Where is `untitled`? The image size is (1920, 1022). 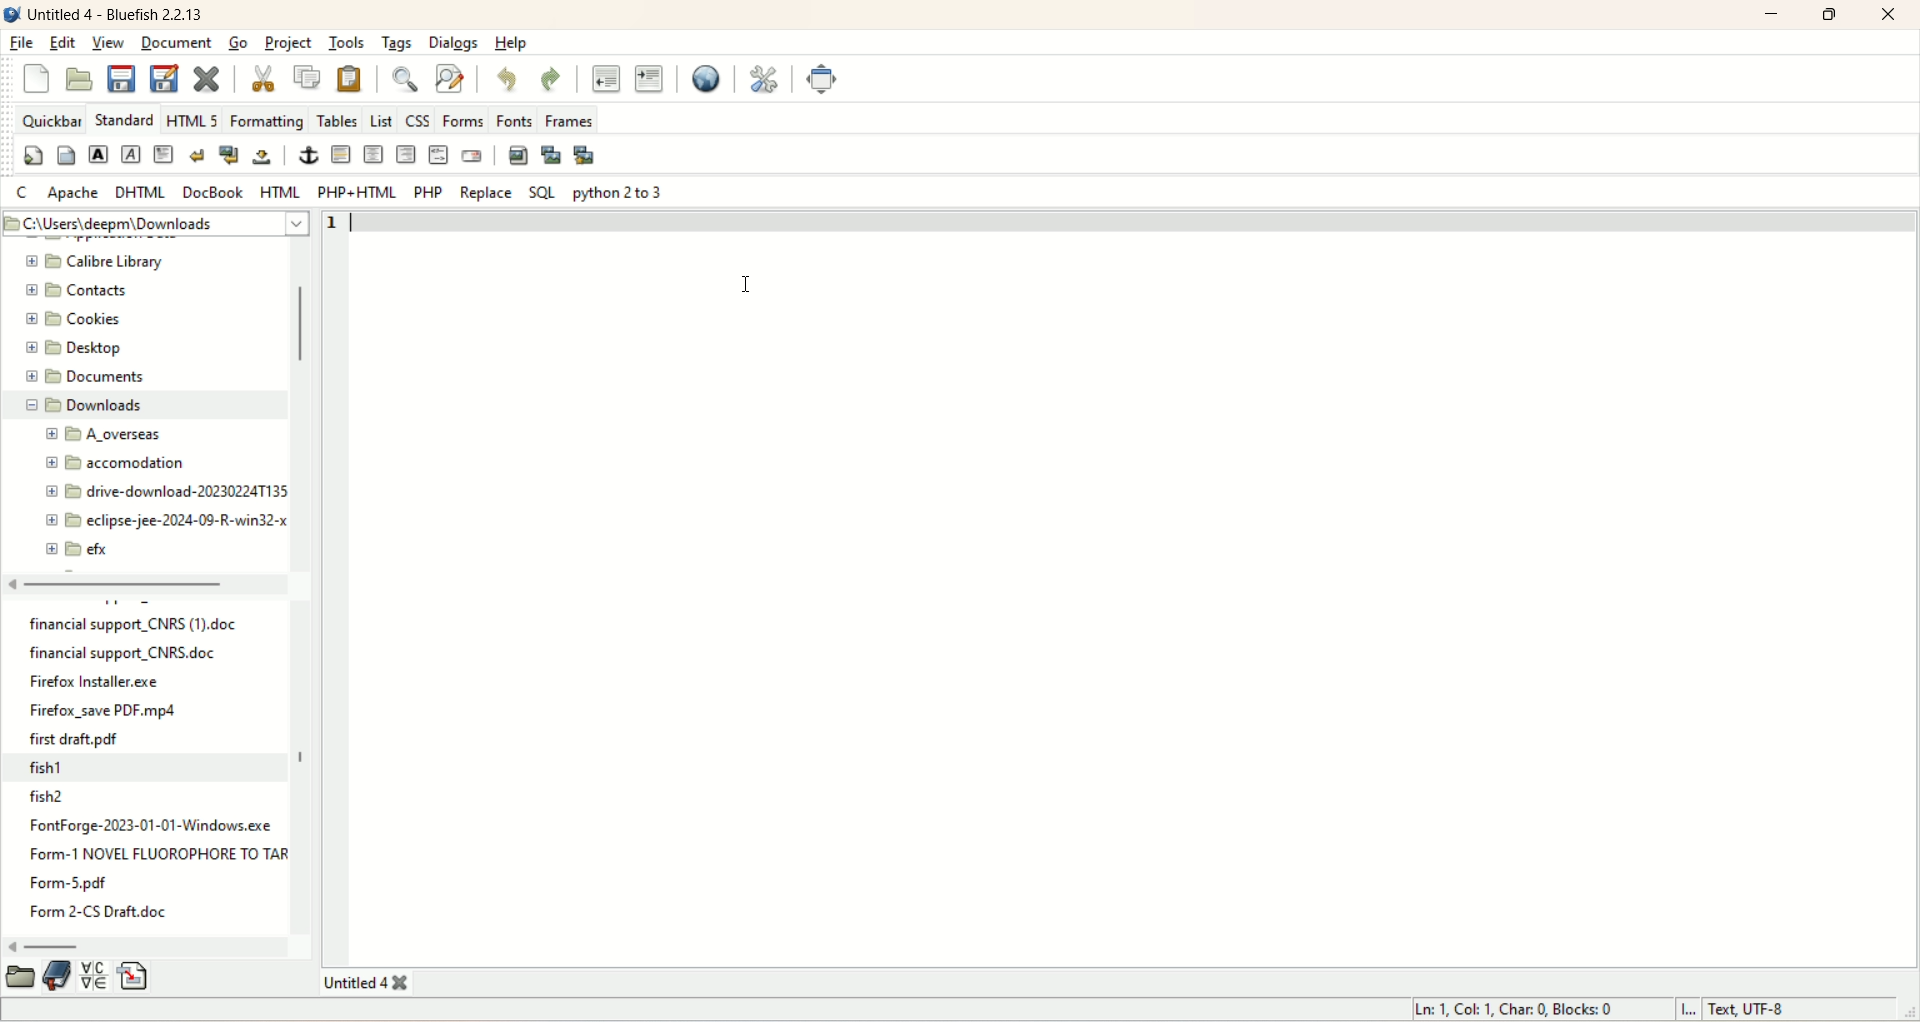
untitled is located at coordinates (122, 13).